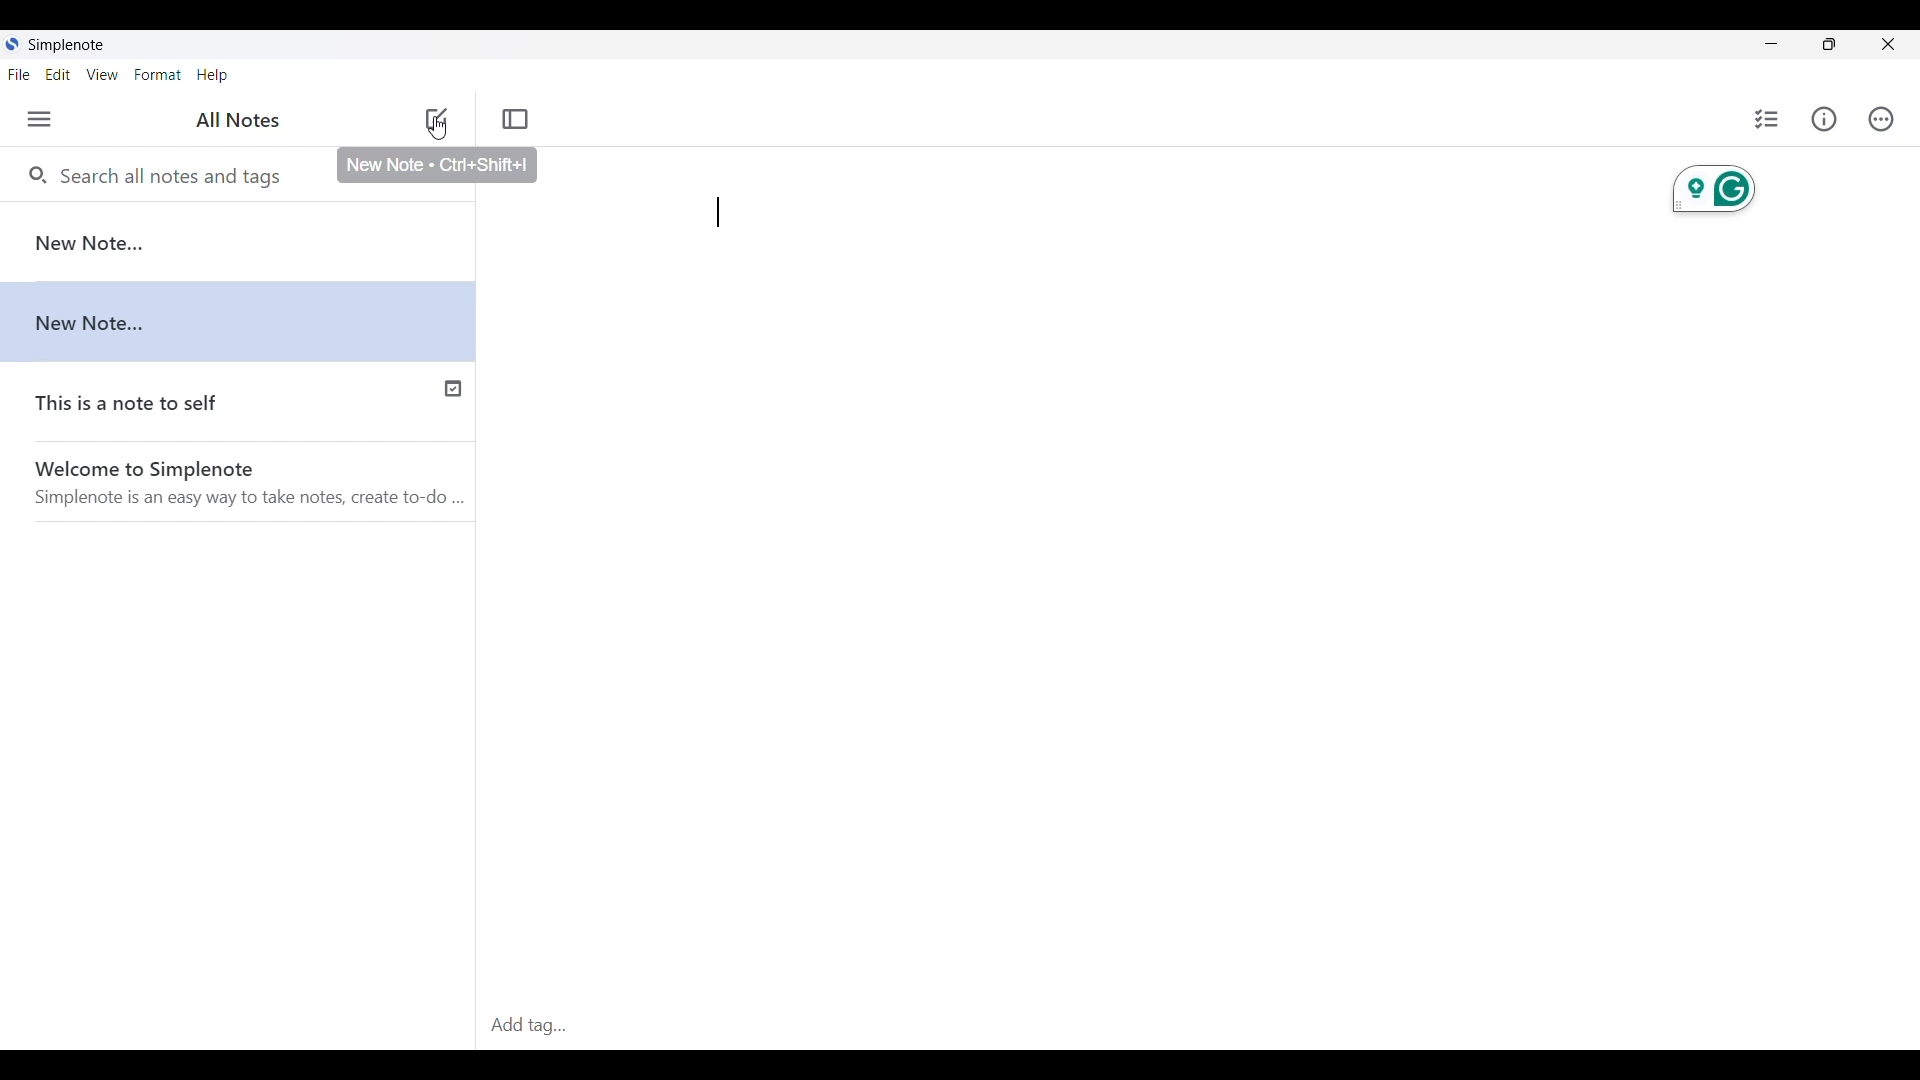  I want to click on Insert checklist, so click(1767, 118).